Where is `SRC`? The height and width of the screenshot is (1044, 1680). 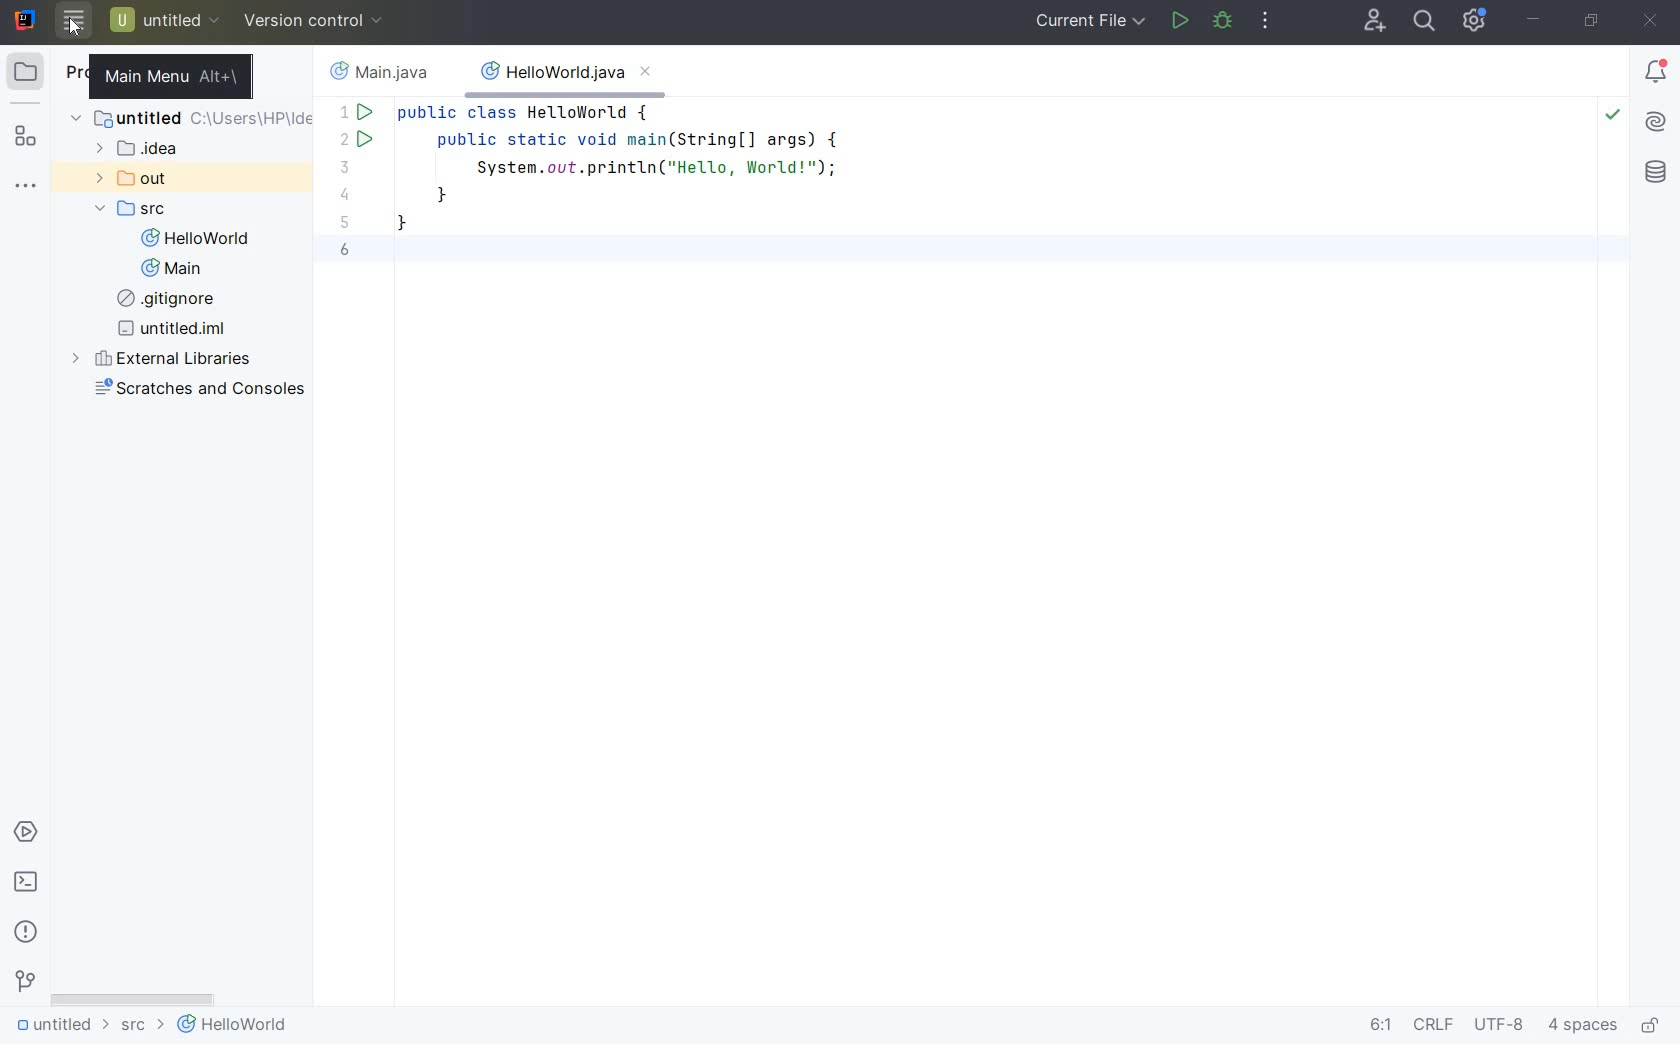 SRC is located at coordinates (133, 209).